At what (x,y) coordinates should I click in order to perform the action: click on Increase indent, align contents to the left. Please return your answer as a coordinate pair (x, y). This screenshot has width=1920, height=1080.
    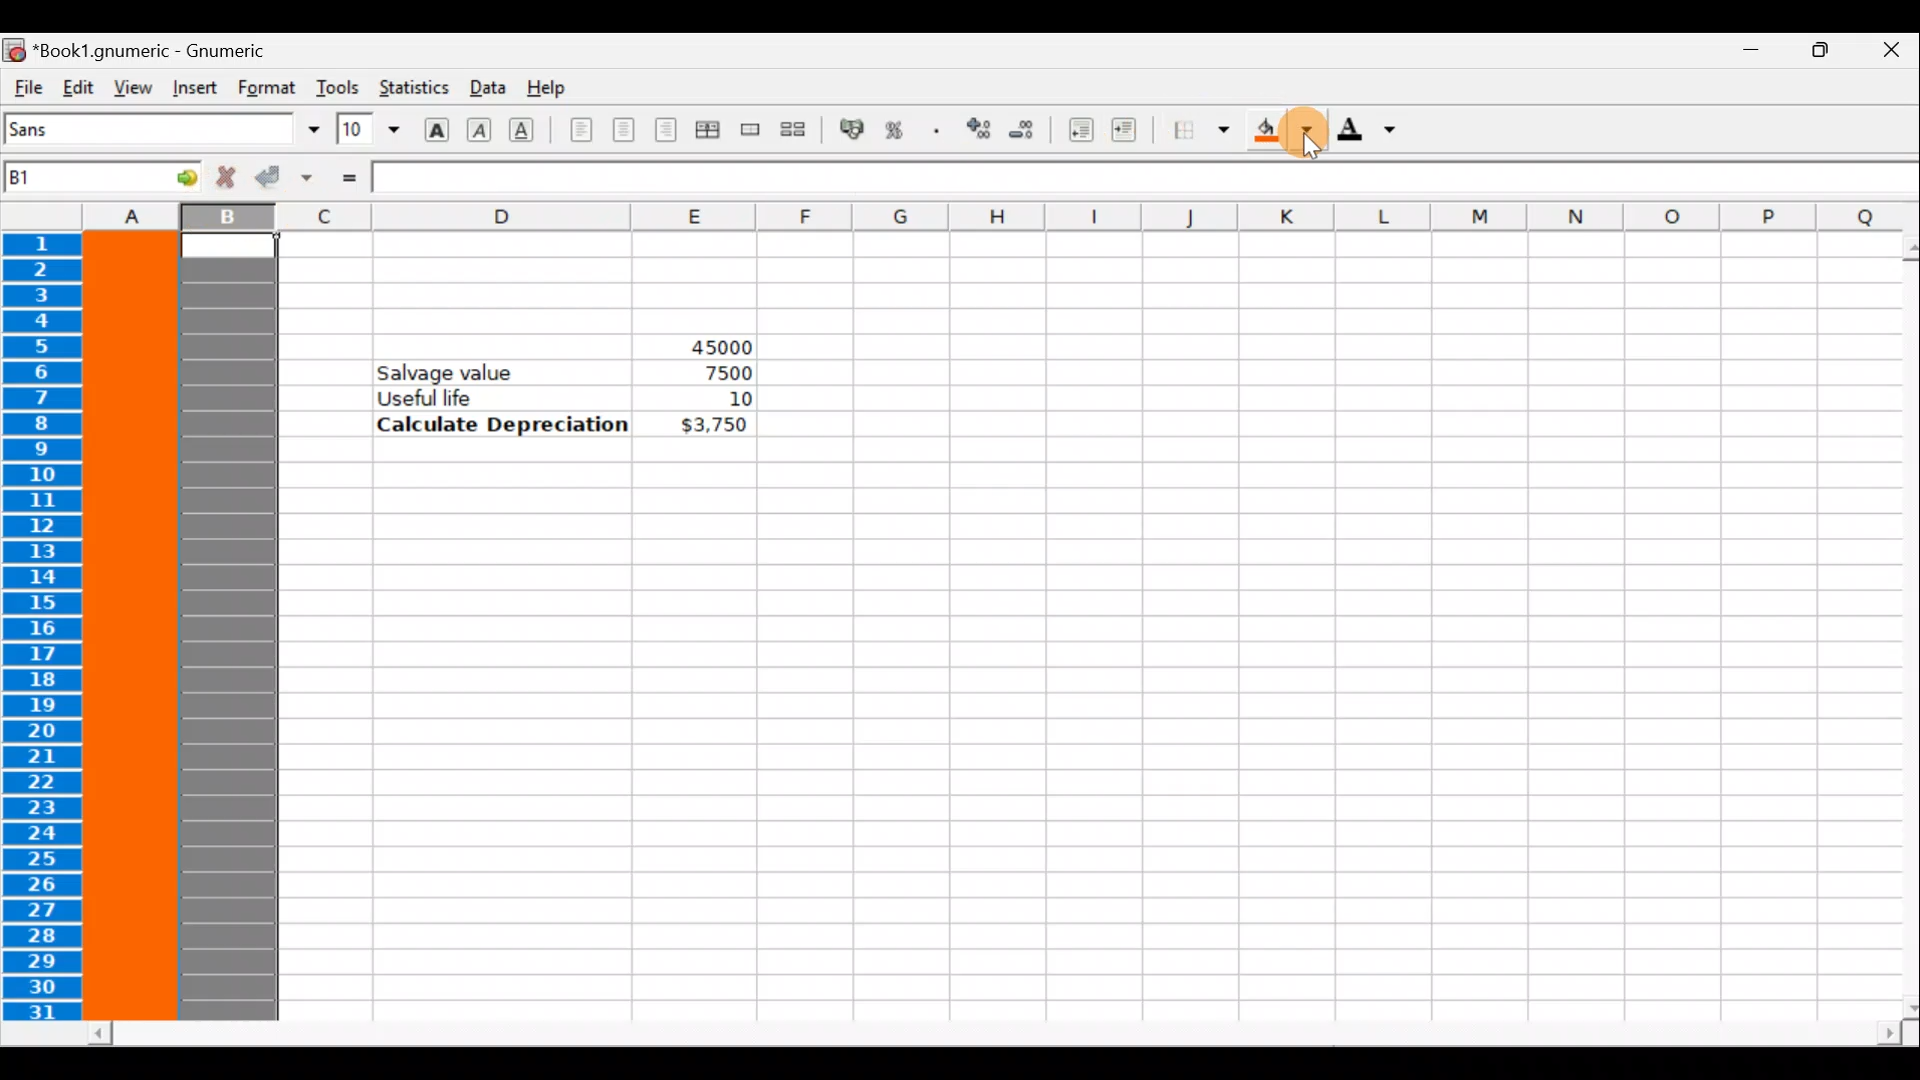
    Looking at the image, I should click on (1133, 132).